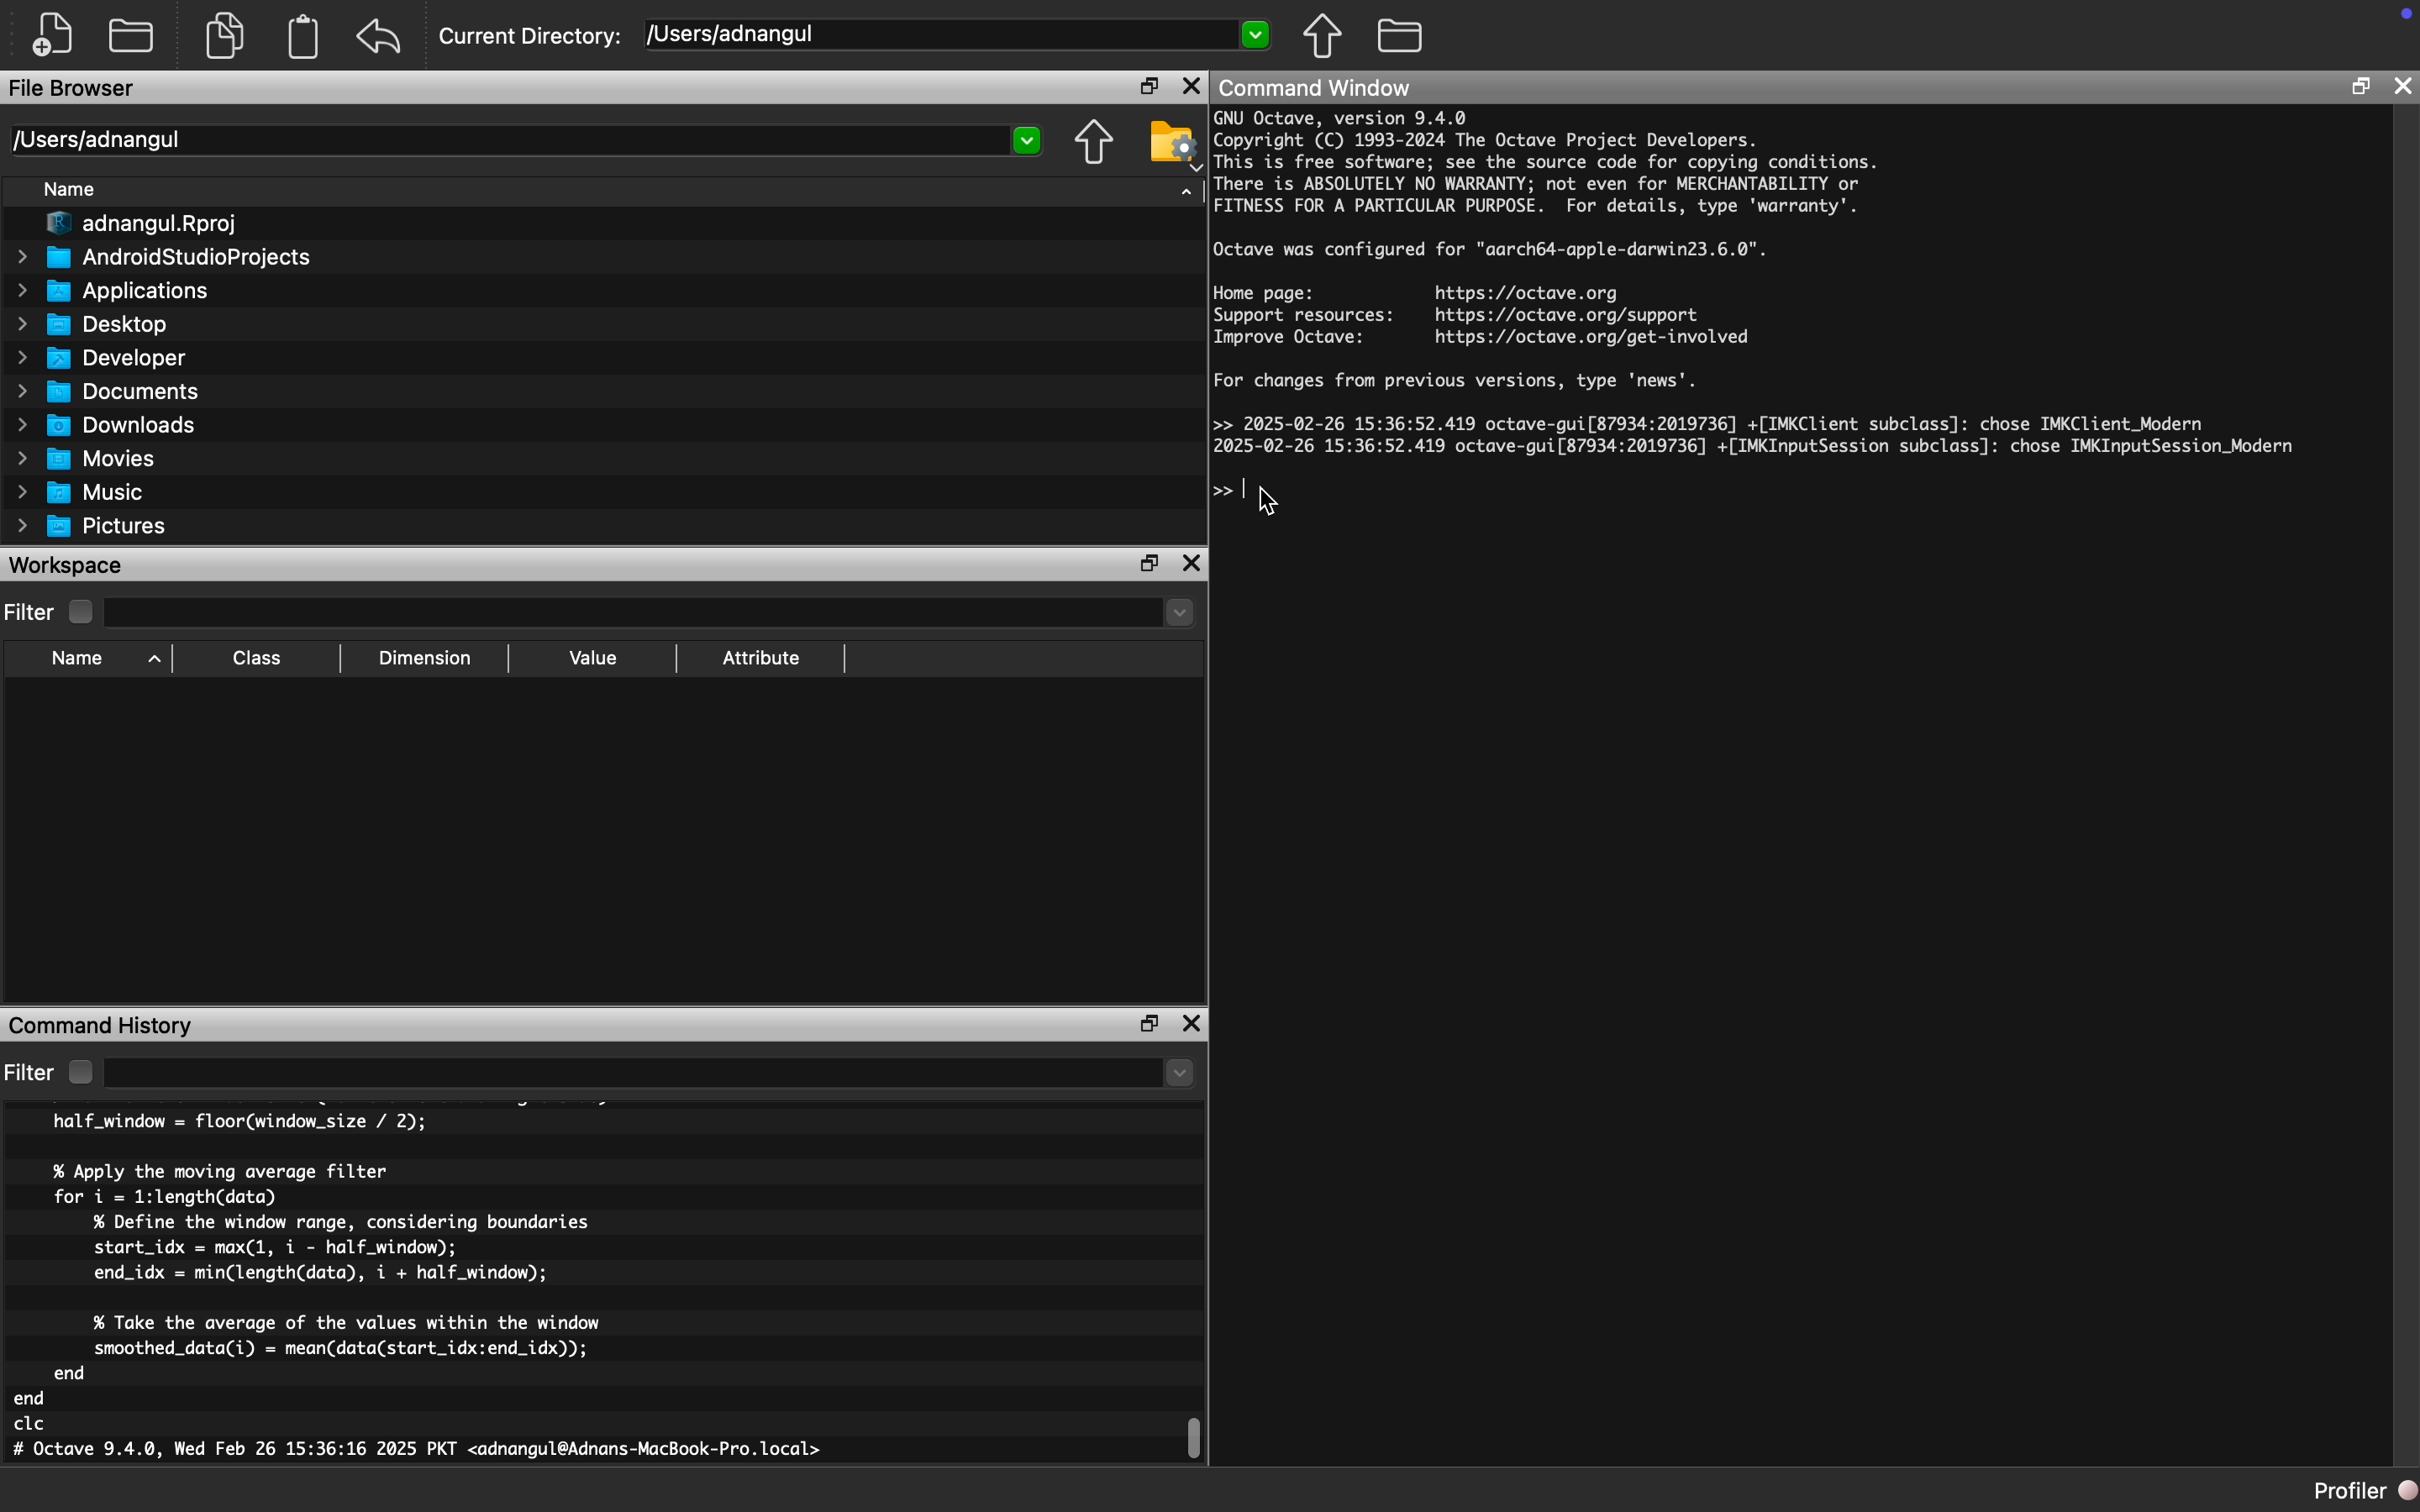 The image size is (2420, 1512). What do you see at coordinates (95, 527) in the screenshot?
I see `Pictures` at bounding box center [95, 527].